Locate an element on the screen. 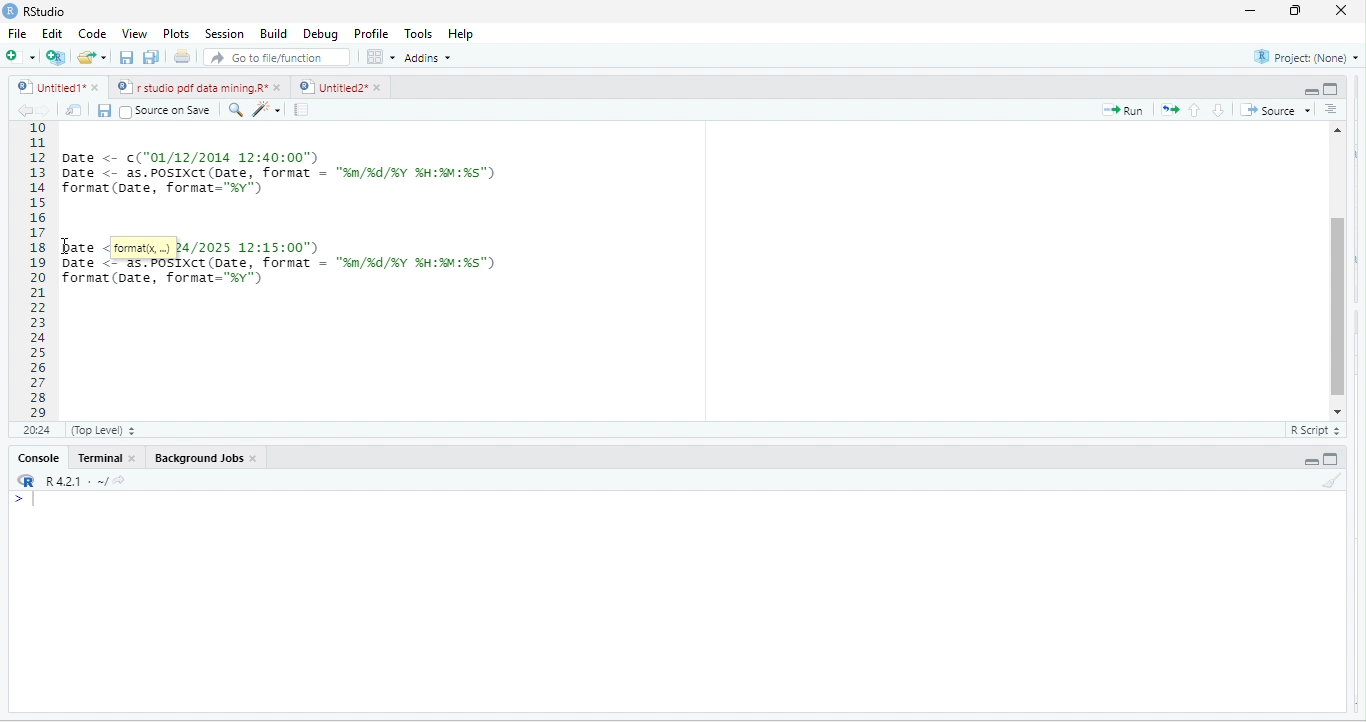 This screenshot has height=722, width=1366. new file is located at coordinates (17, 56).